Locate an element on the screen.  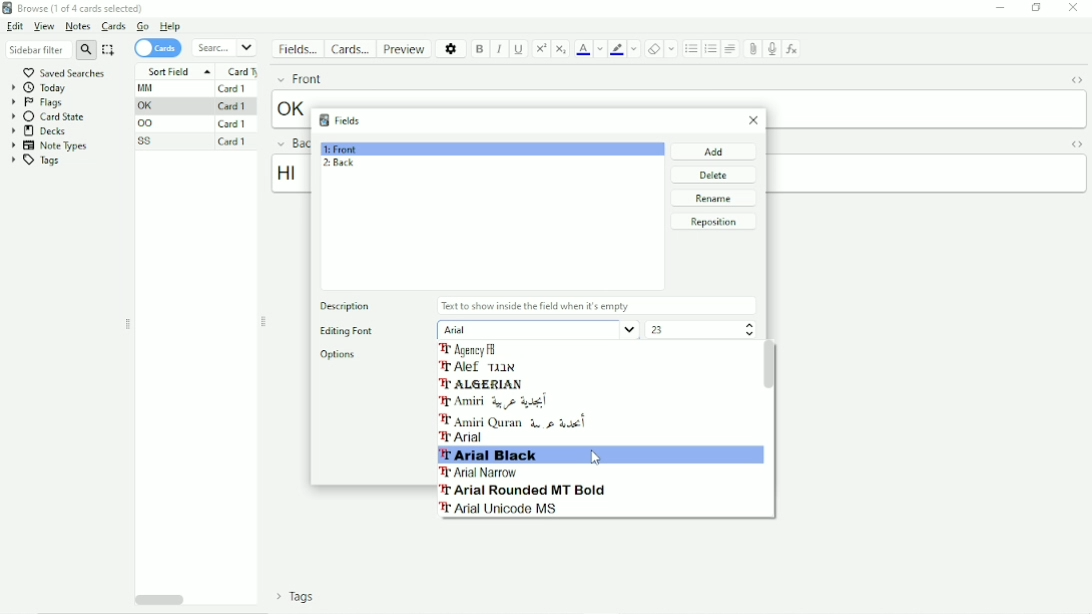
Vertical scrollbar is located at coordinates (771, 366).